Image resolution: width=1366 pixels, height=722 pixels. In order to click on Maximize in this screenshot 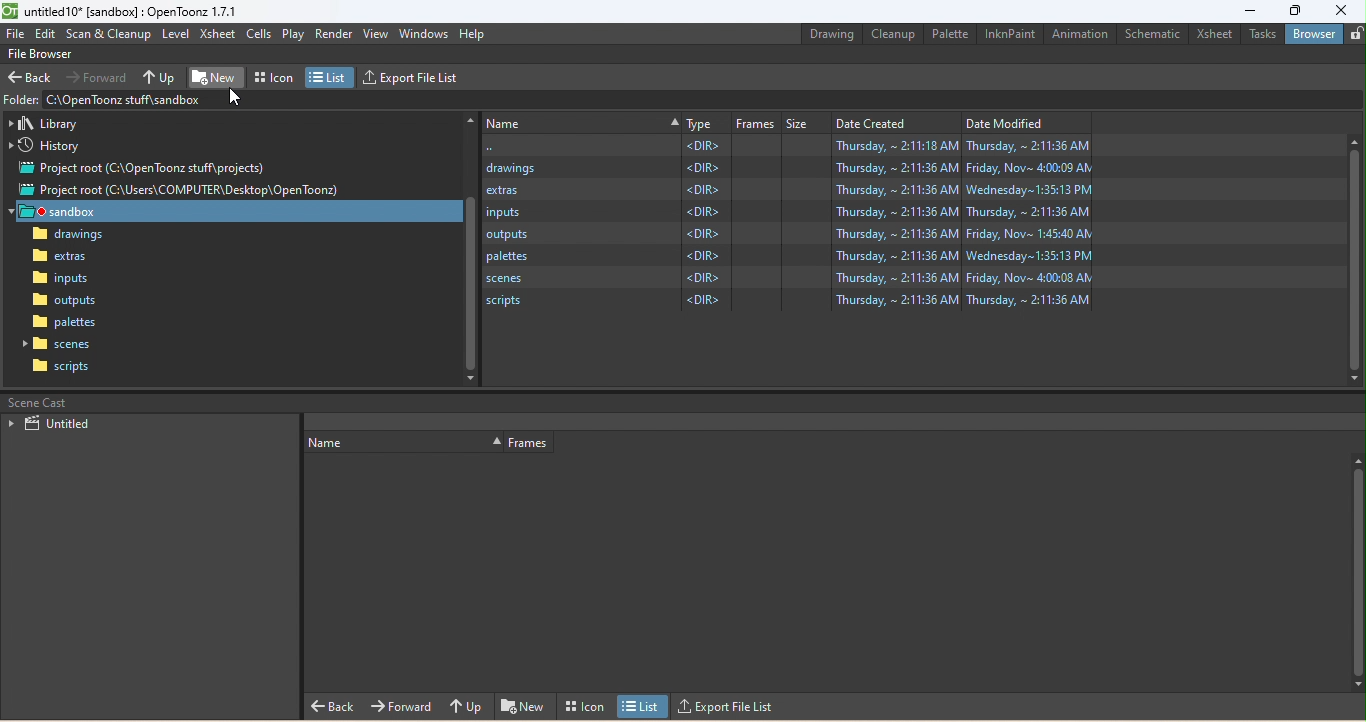, I will do `click(1295, 10)`.